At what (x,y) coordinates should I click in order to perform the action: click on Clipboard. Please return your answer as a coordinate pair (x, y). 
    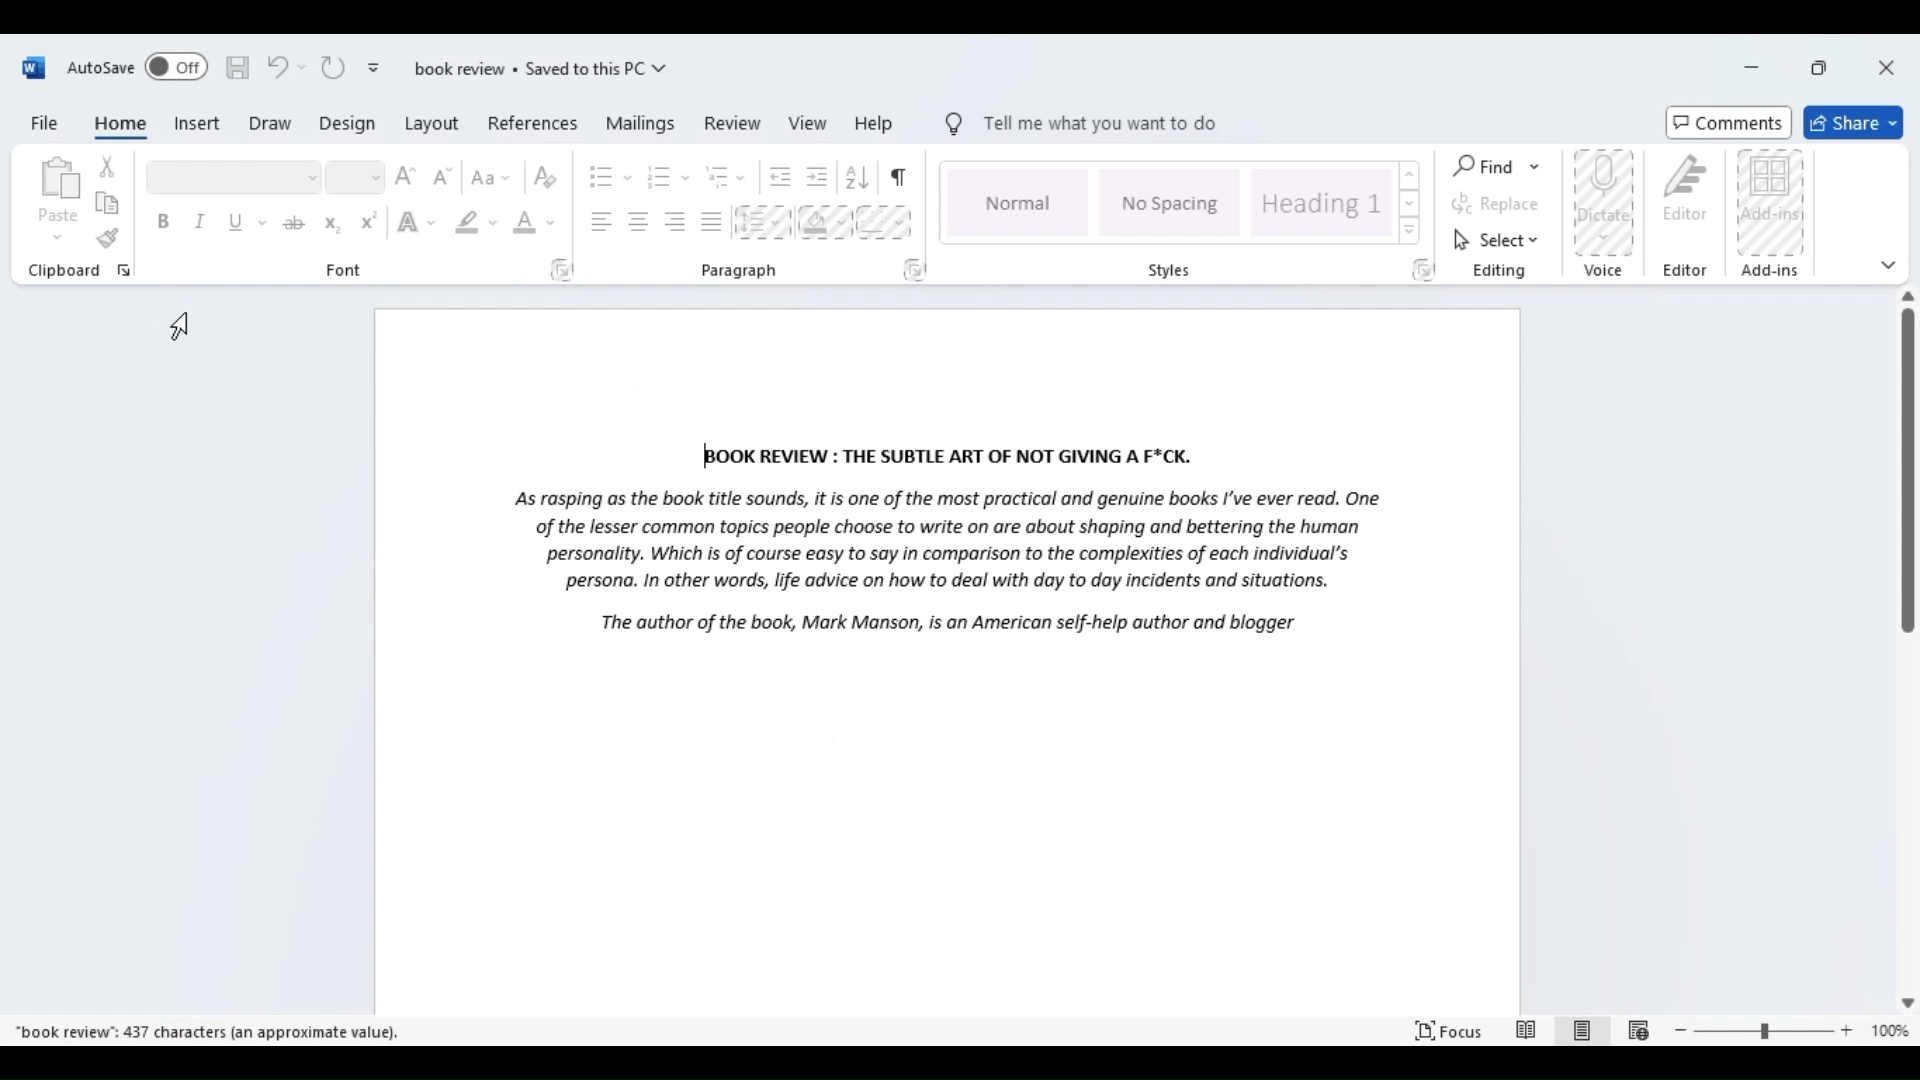
    Looking at the image, I should click on (73, 220).